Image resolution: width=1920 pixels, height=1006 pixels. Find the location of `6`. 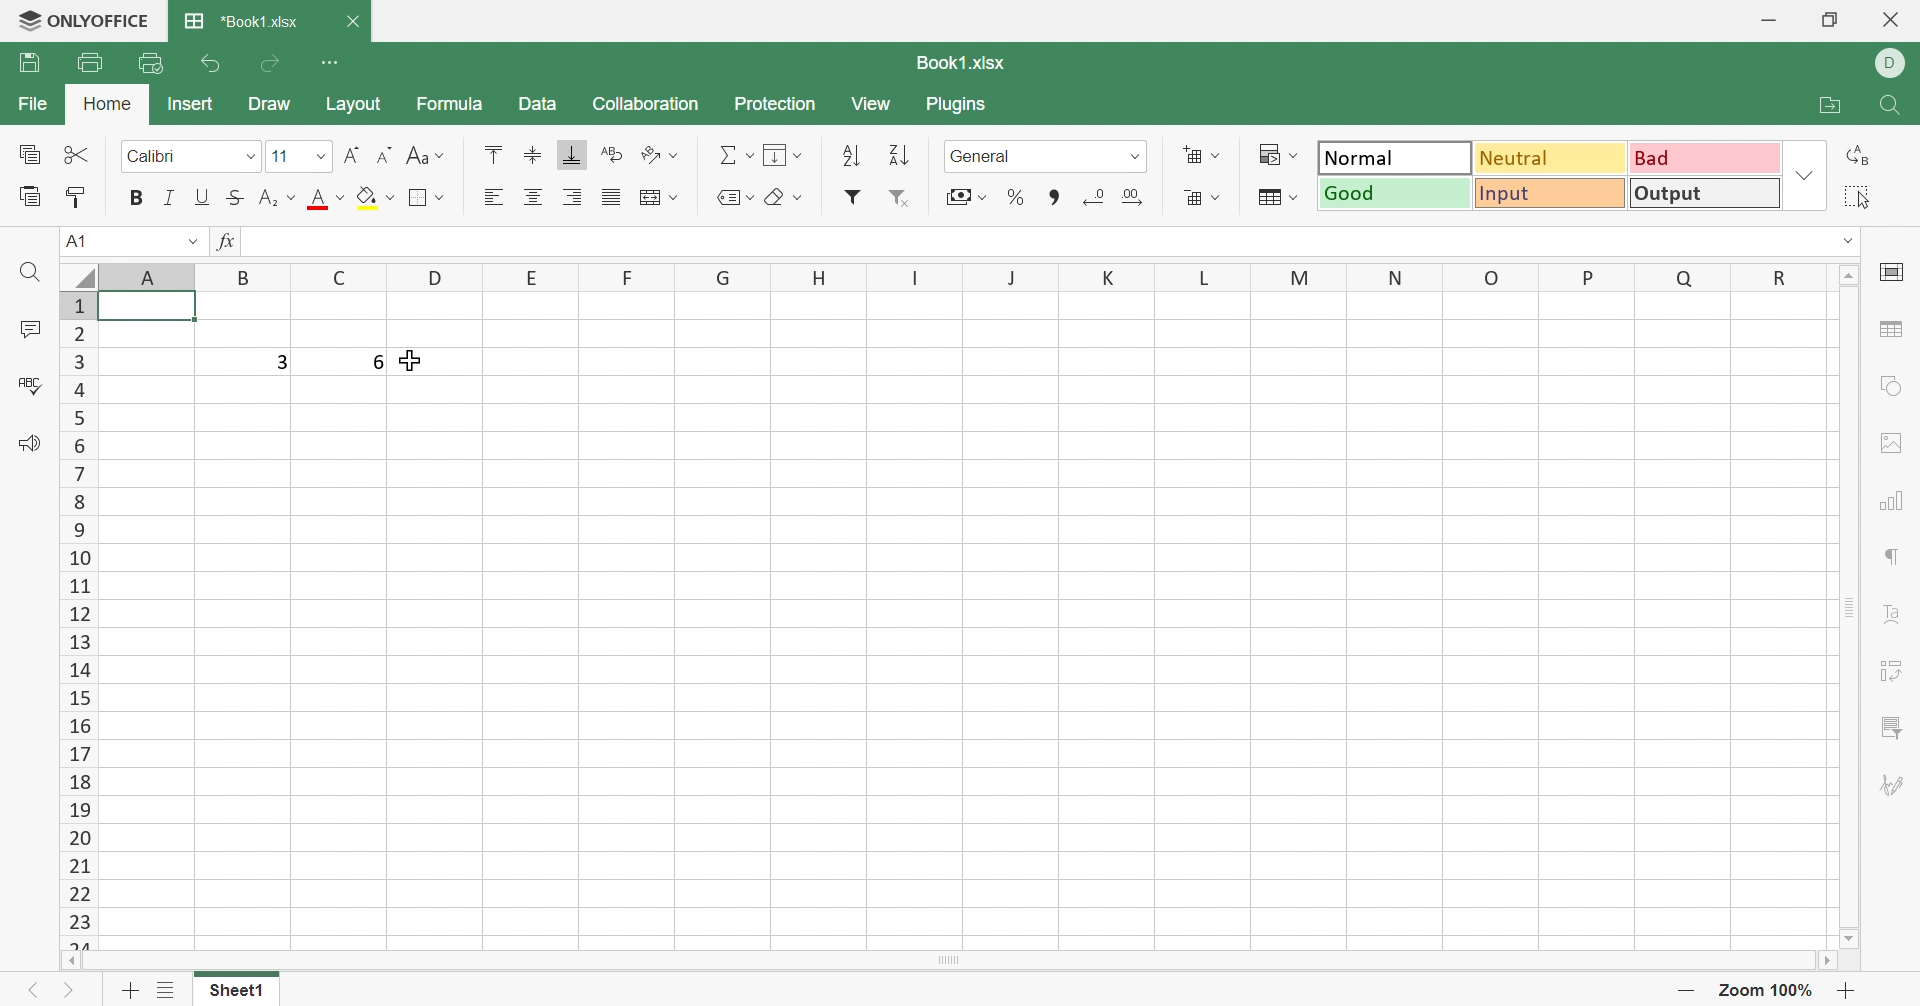

6 is located at coordinates (373, 362).